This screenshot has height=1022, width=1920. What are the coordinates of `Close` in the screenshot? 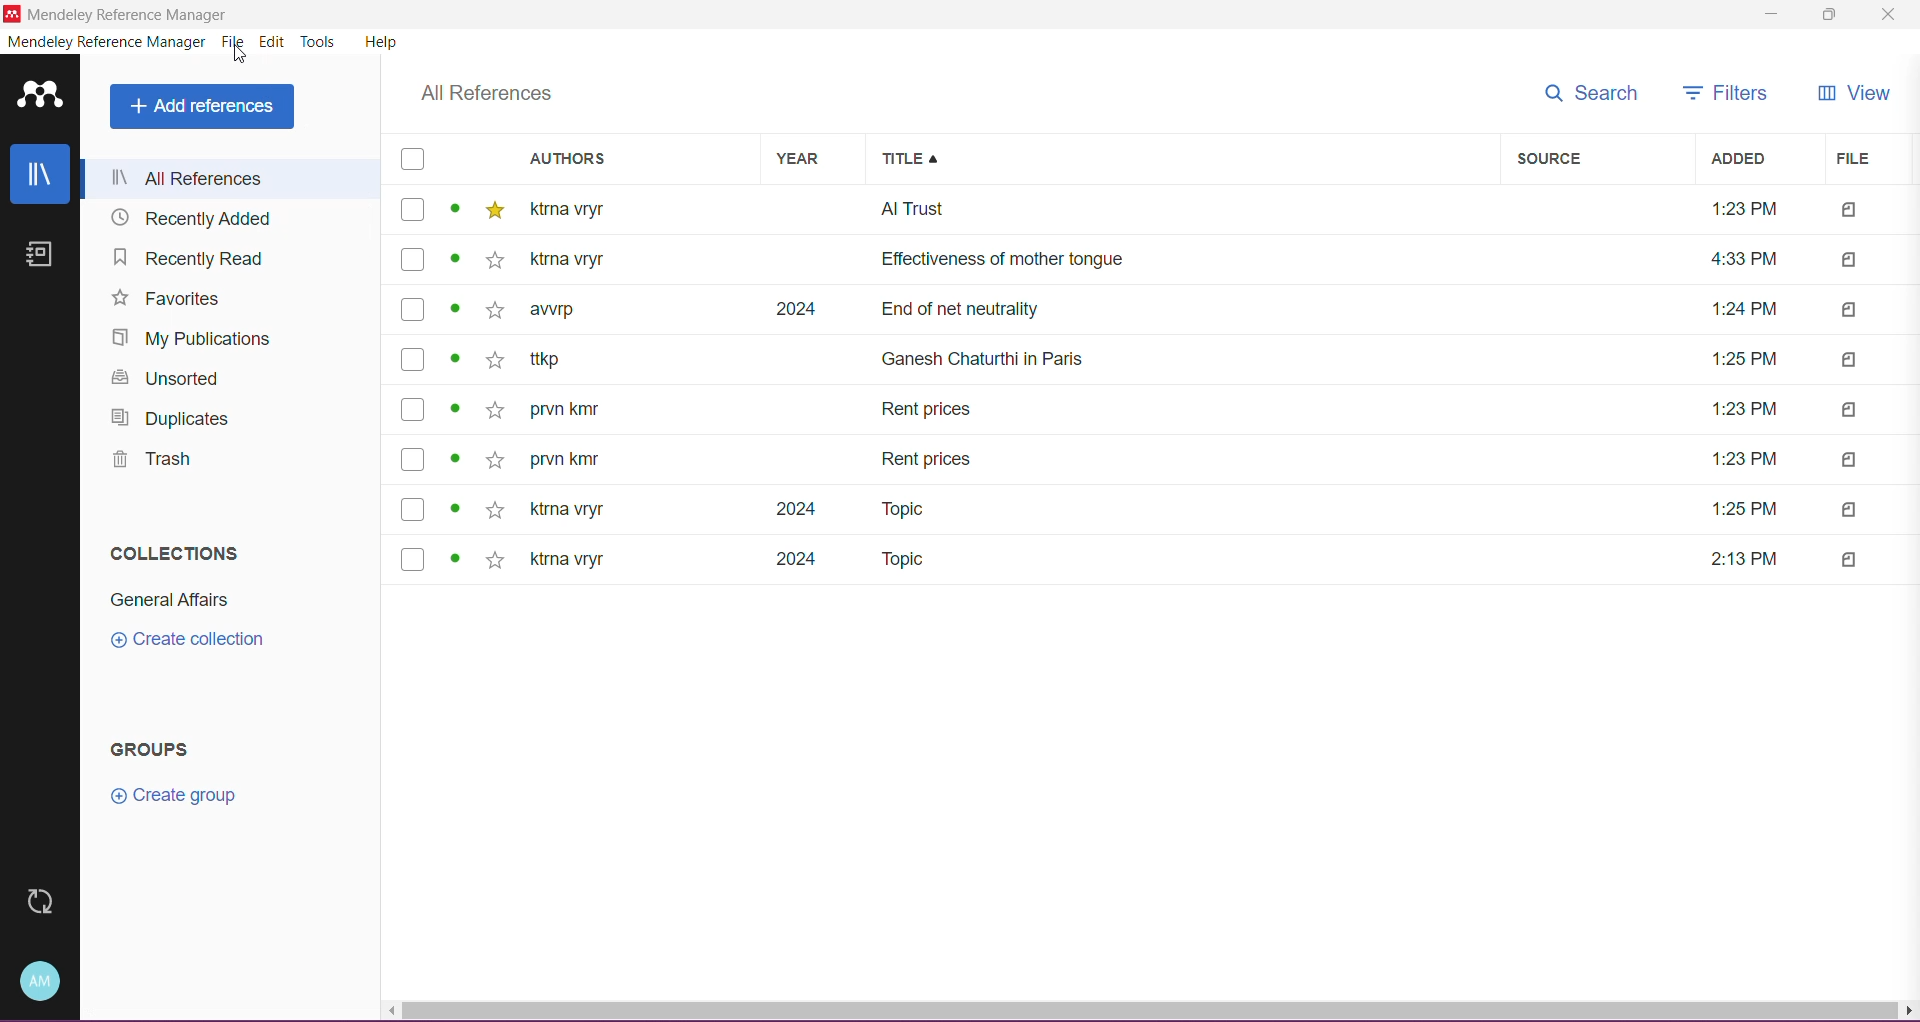 It's located at (1892, 15).